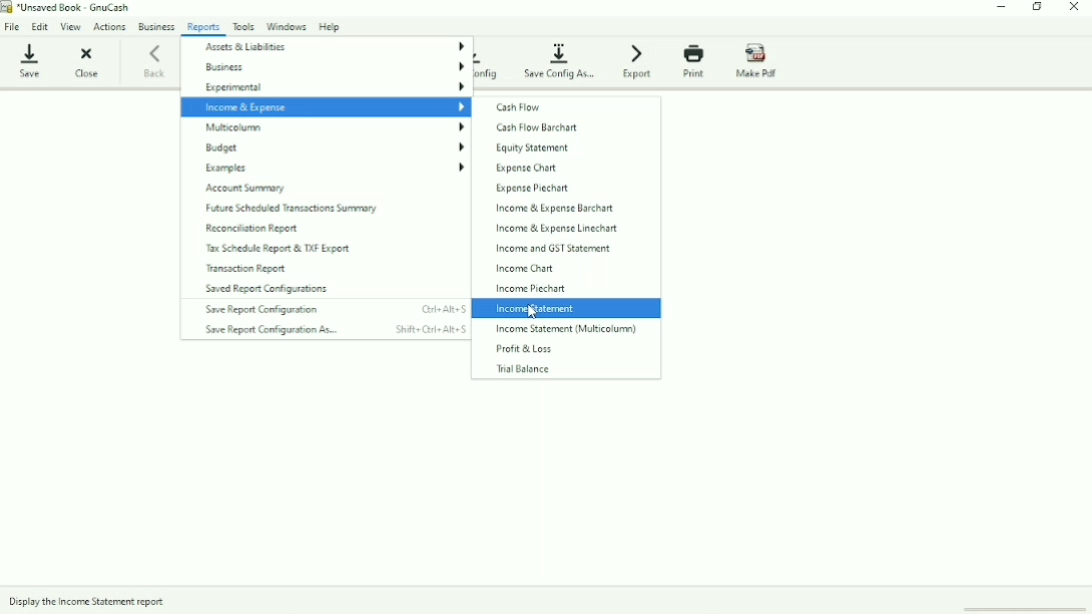  Describe the element at coordinates (1038, 7) in the screenshot. I see `Restore down` at that location.